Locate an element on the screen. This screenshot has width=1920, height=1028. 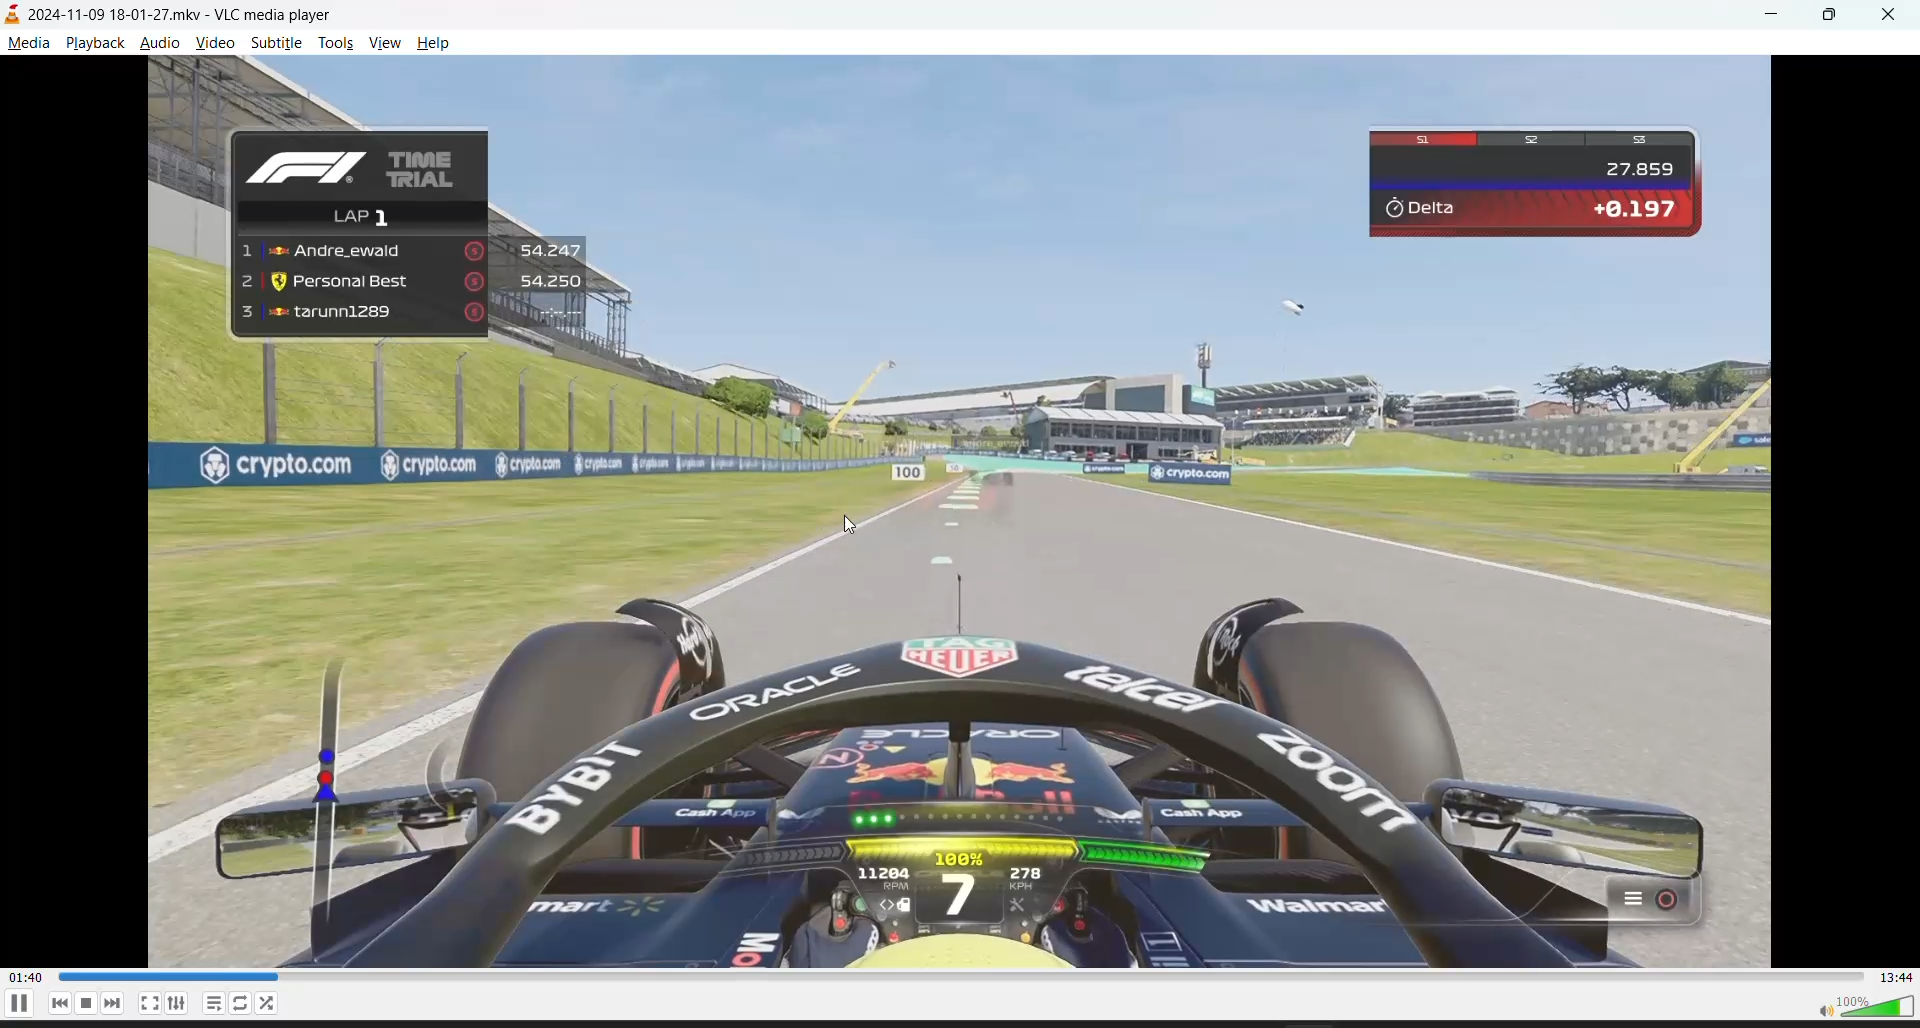
help is located at coordinates (437, 42).